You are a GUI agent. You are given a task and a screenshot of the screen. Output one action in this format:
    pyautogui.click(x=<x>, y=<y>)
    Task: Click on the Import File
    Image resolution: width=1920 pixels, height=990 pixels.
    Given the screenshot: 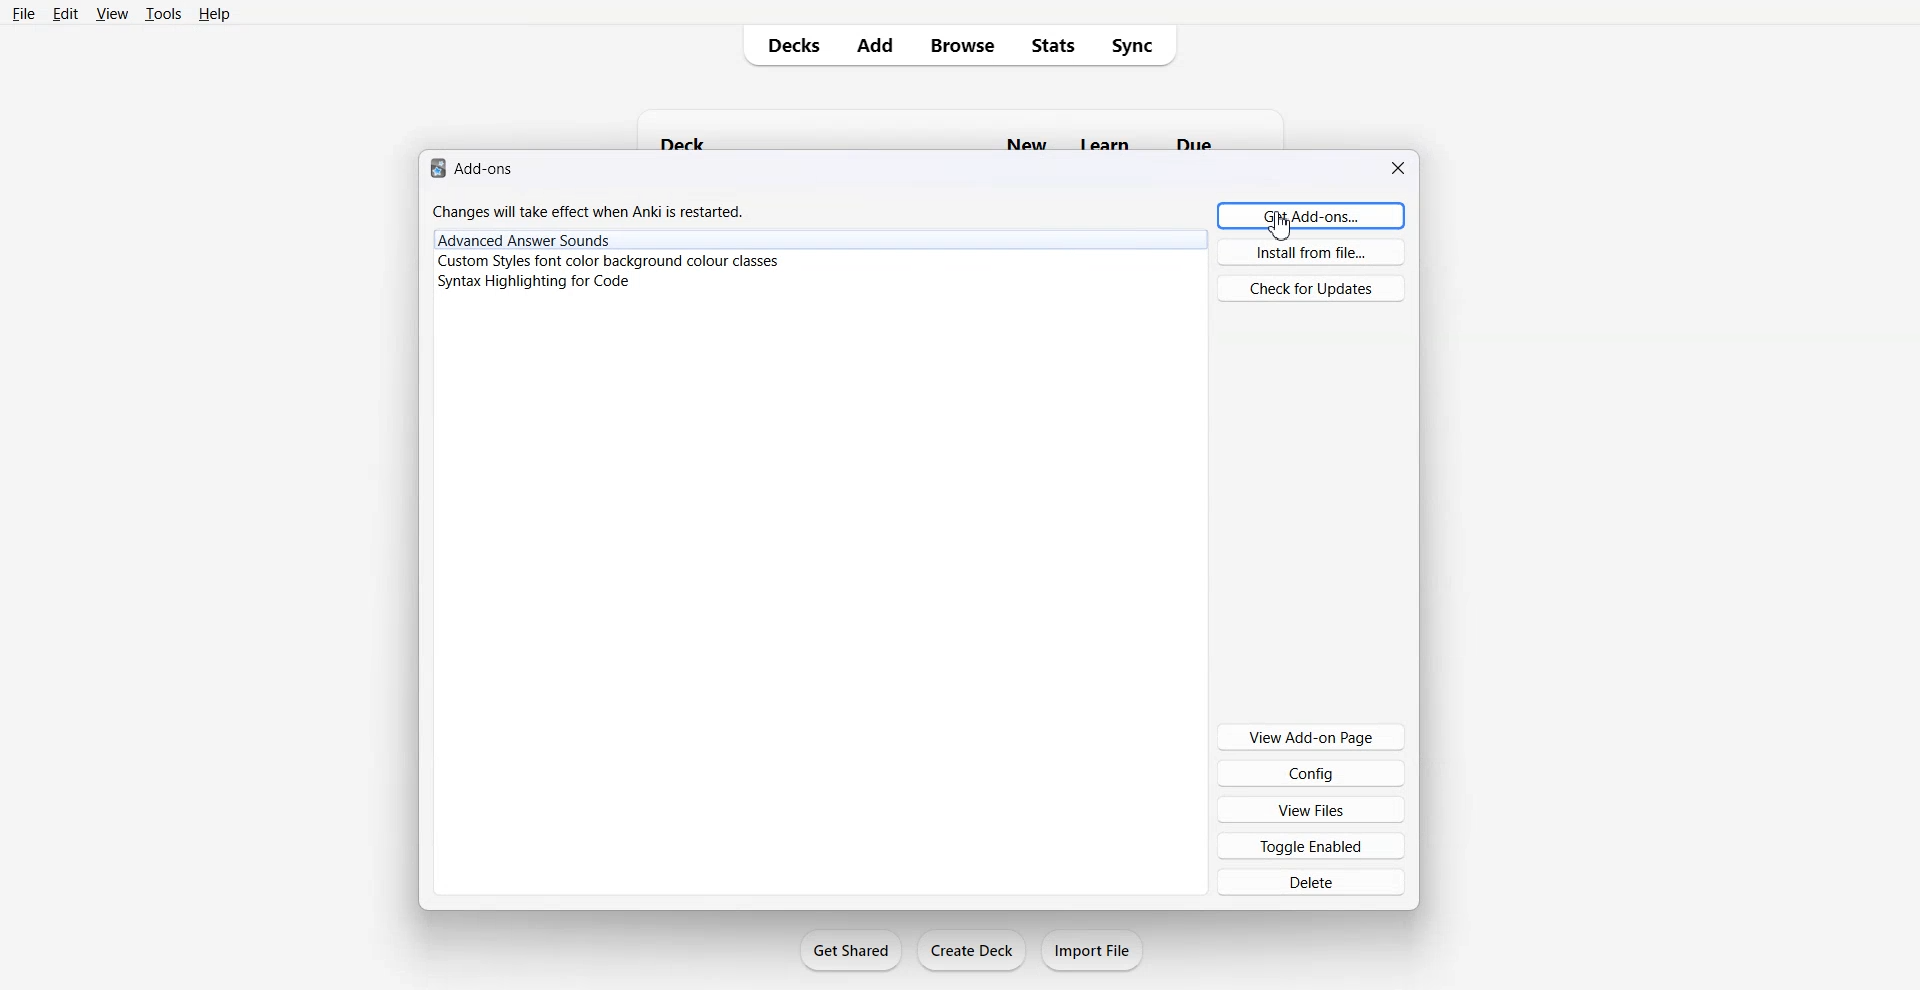 What is the action you would take?
    pyautogui.click(x=1093, y=950)
    